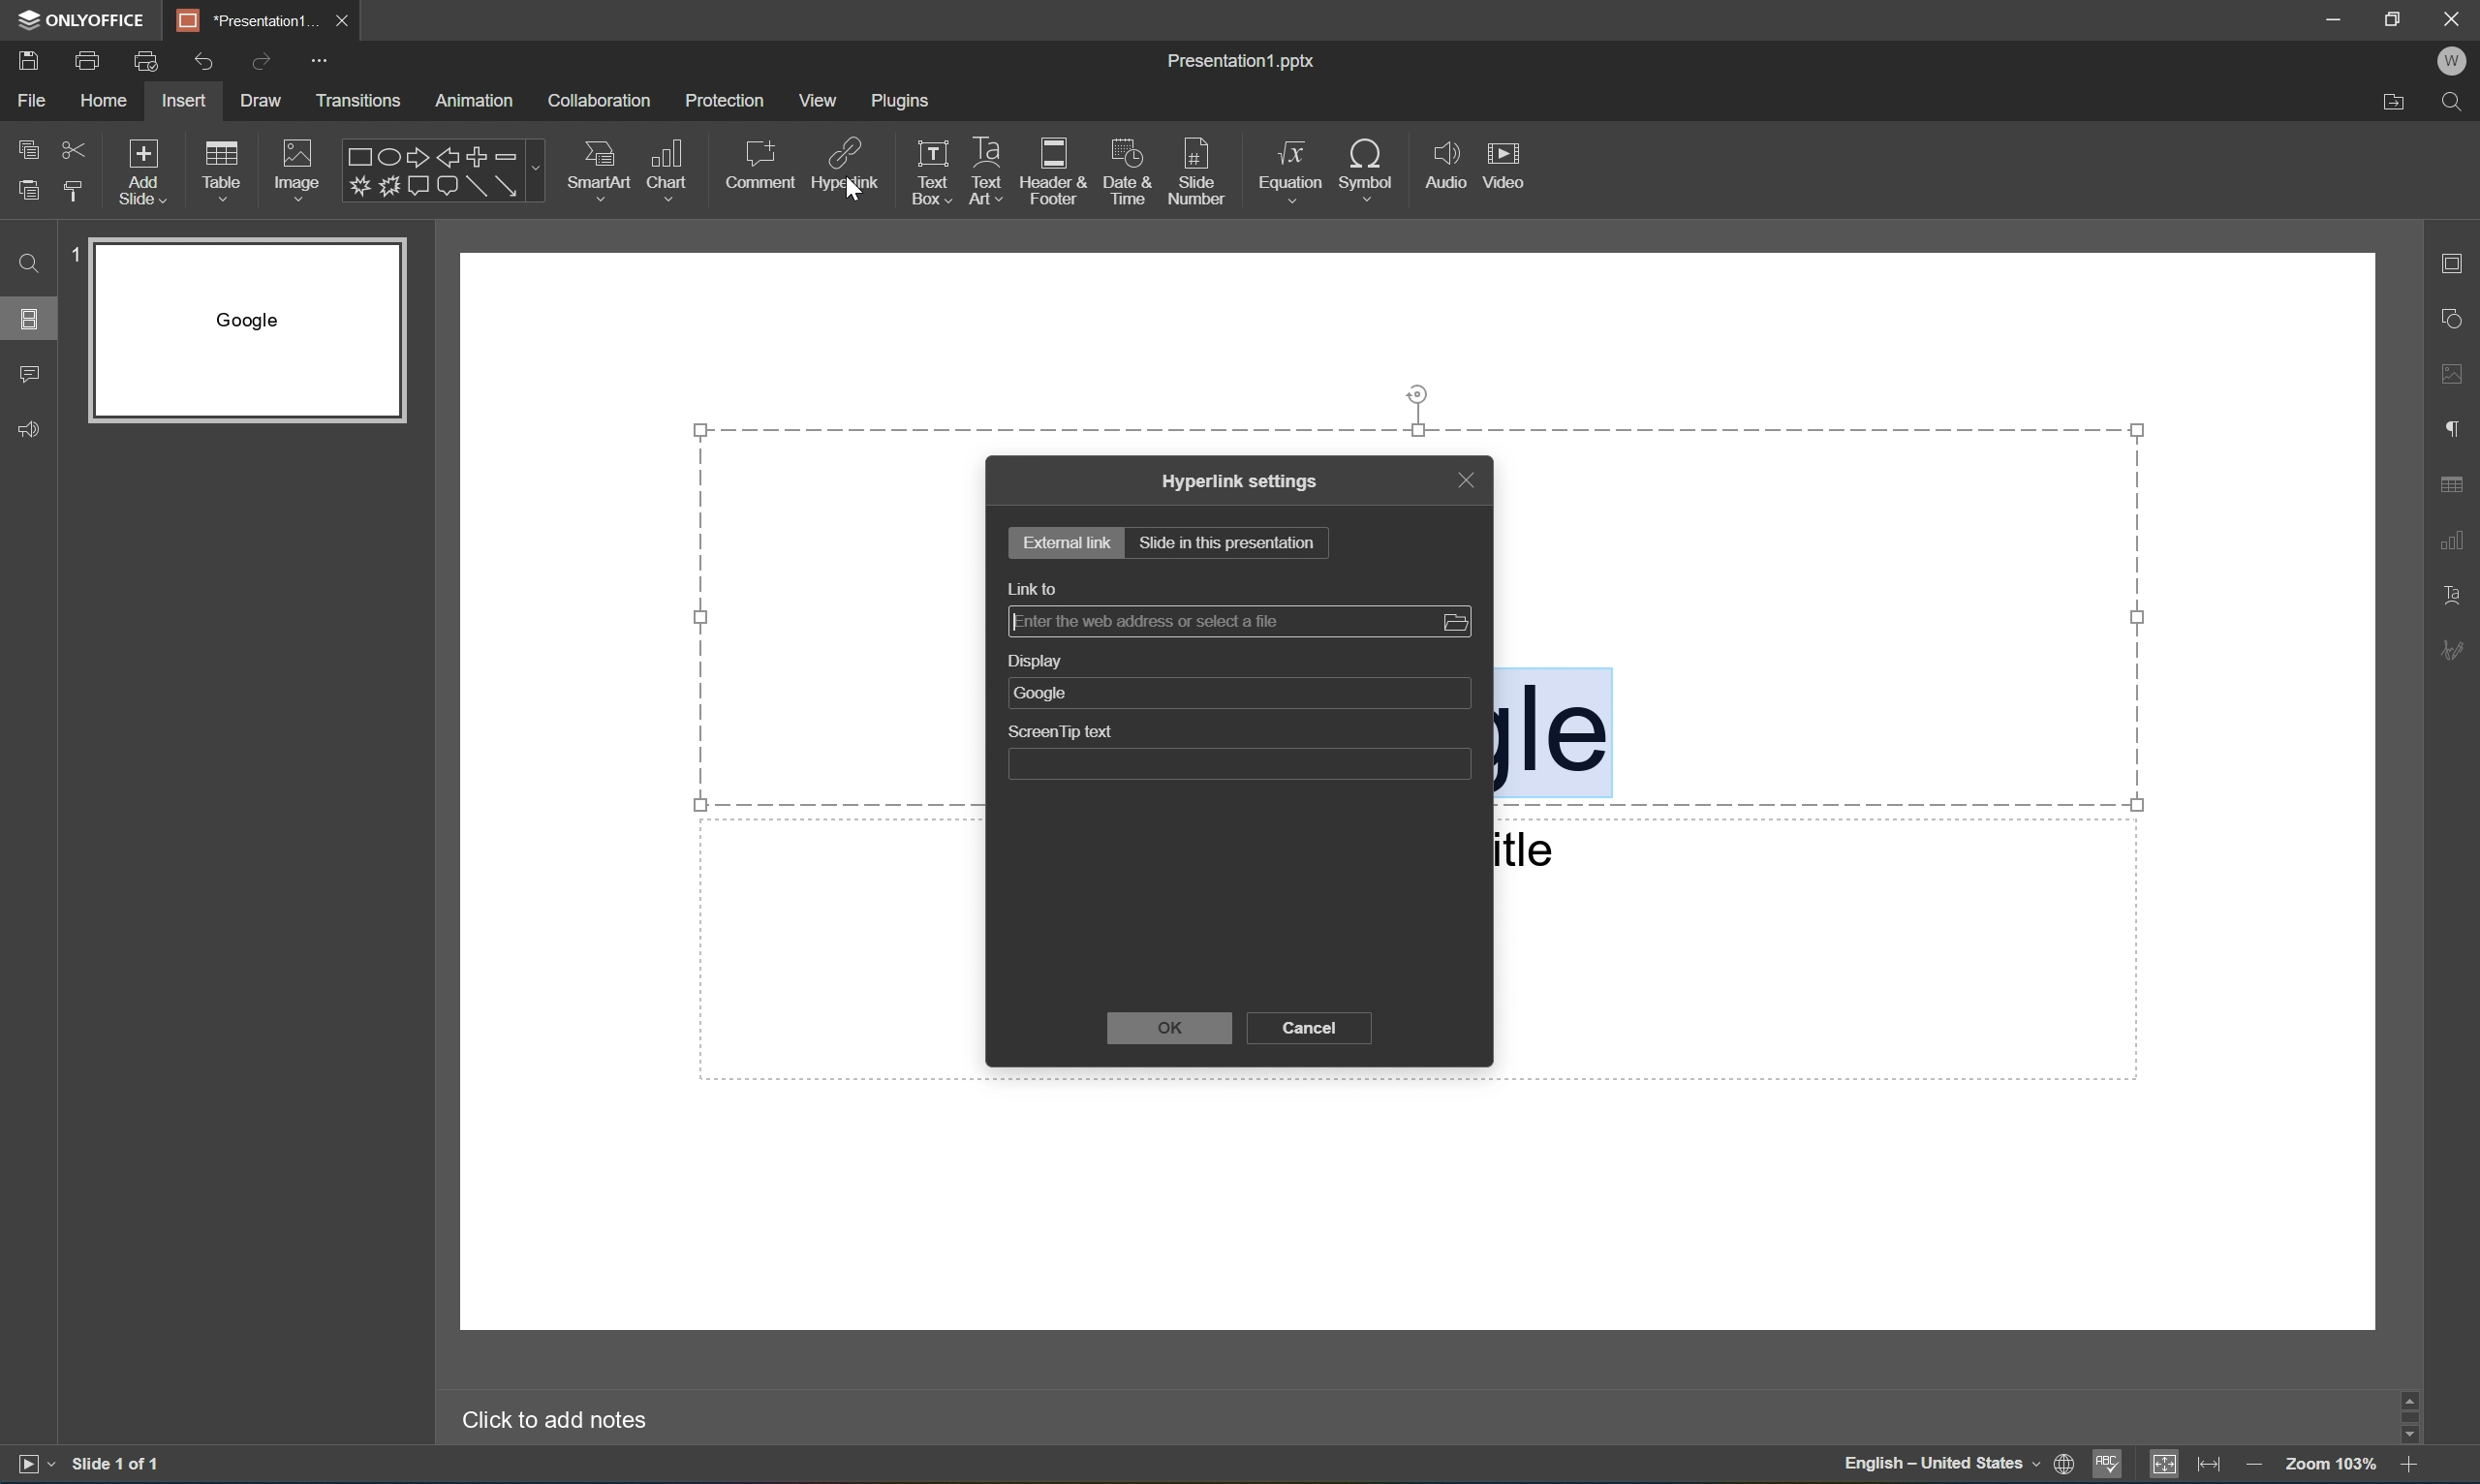  I want to click on SmartArt, so click(601, 172).